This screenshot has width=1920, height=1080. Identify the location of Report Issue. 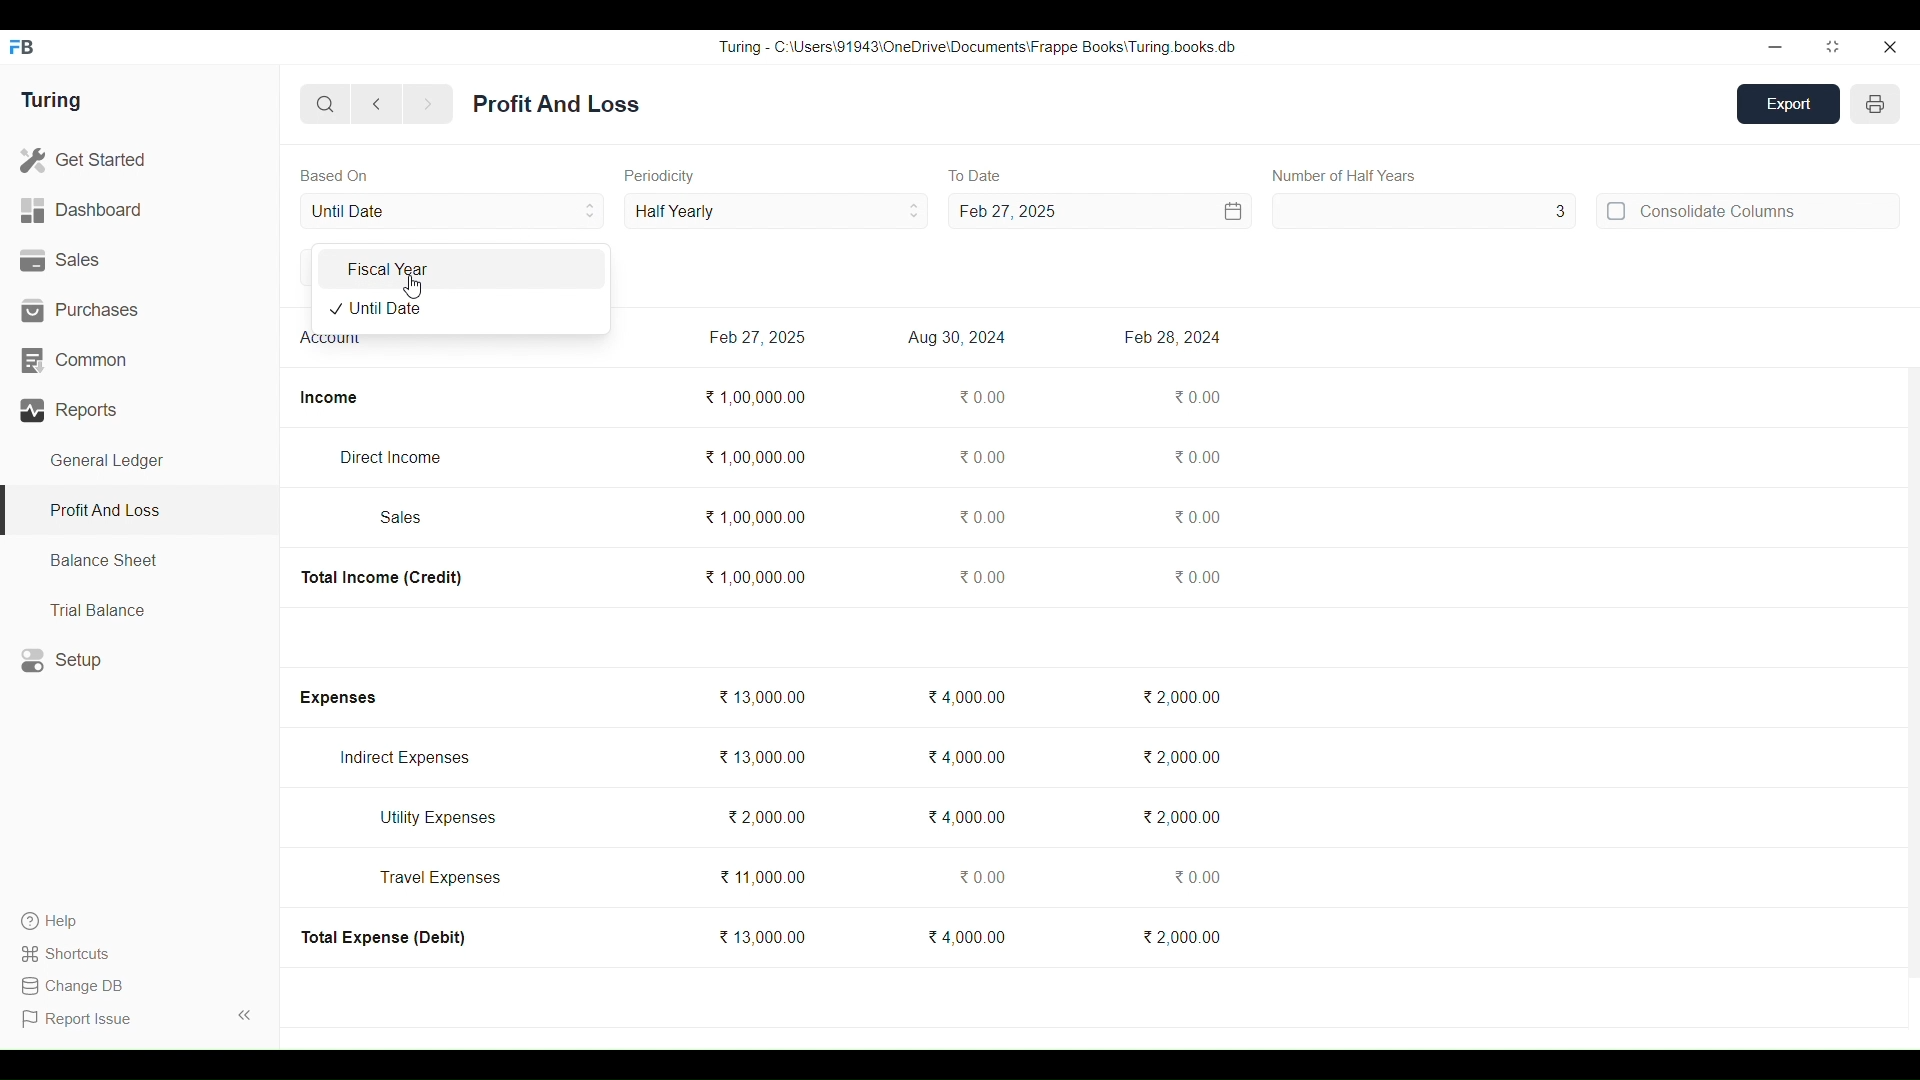
(80, 1019).